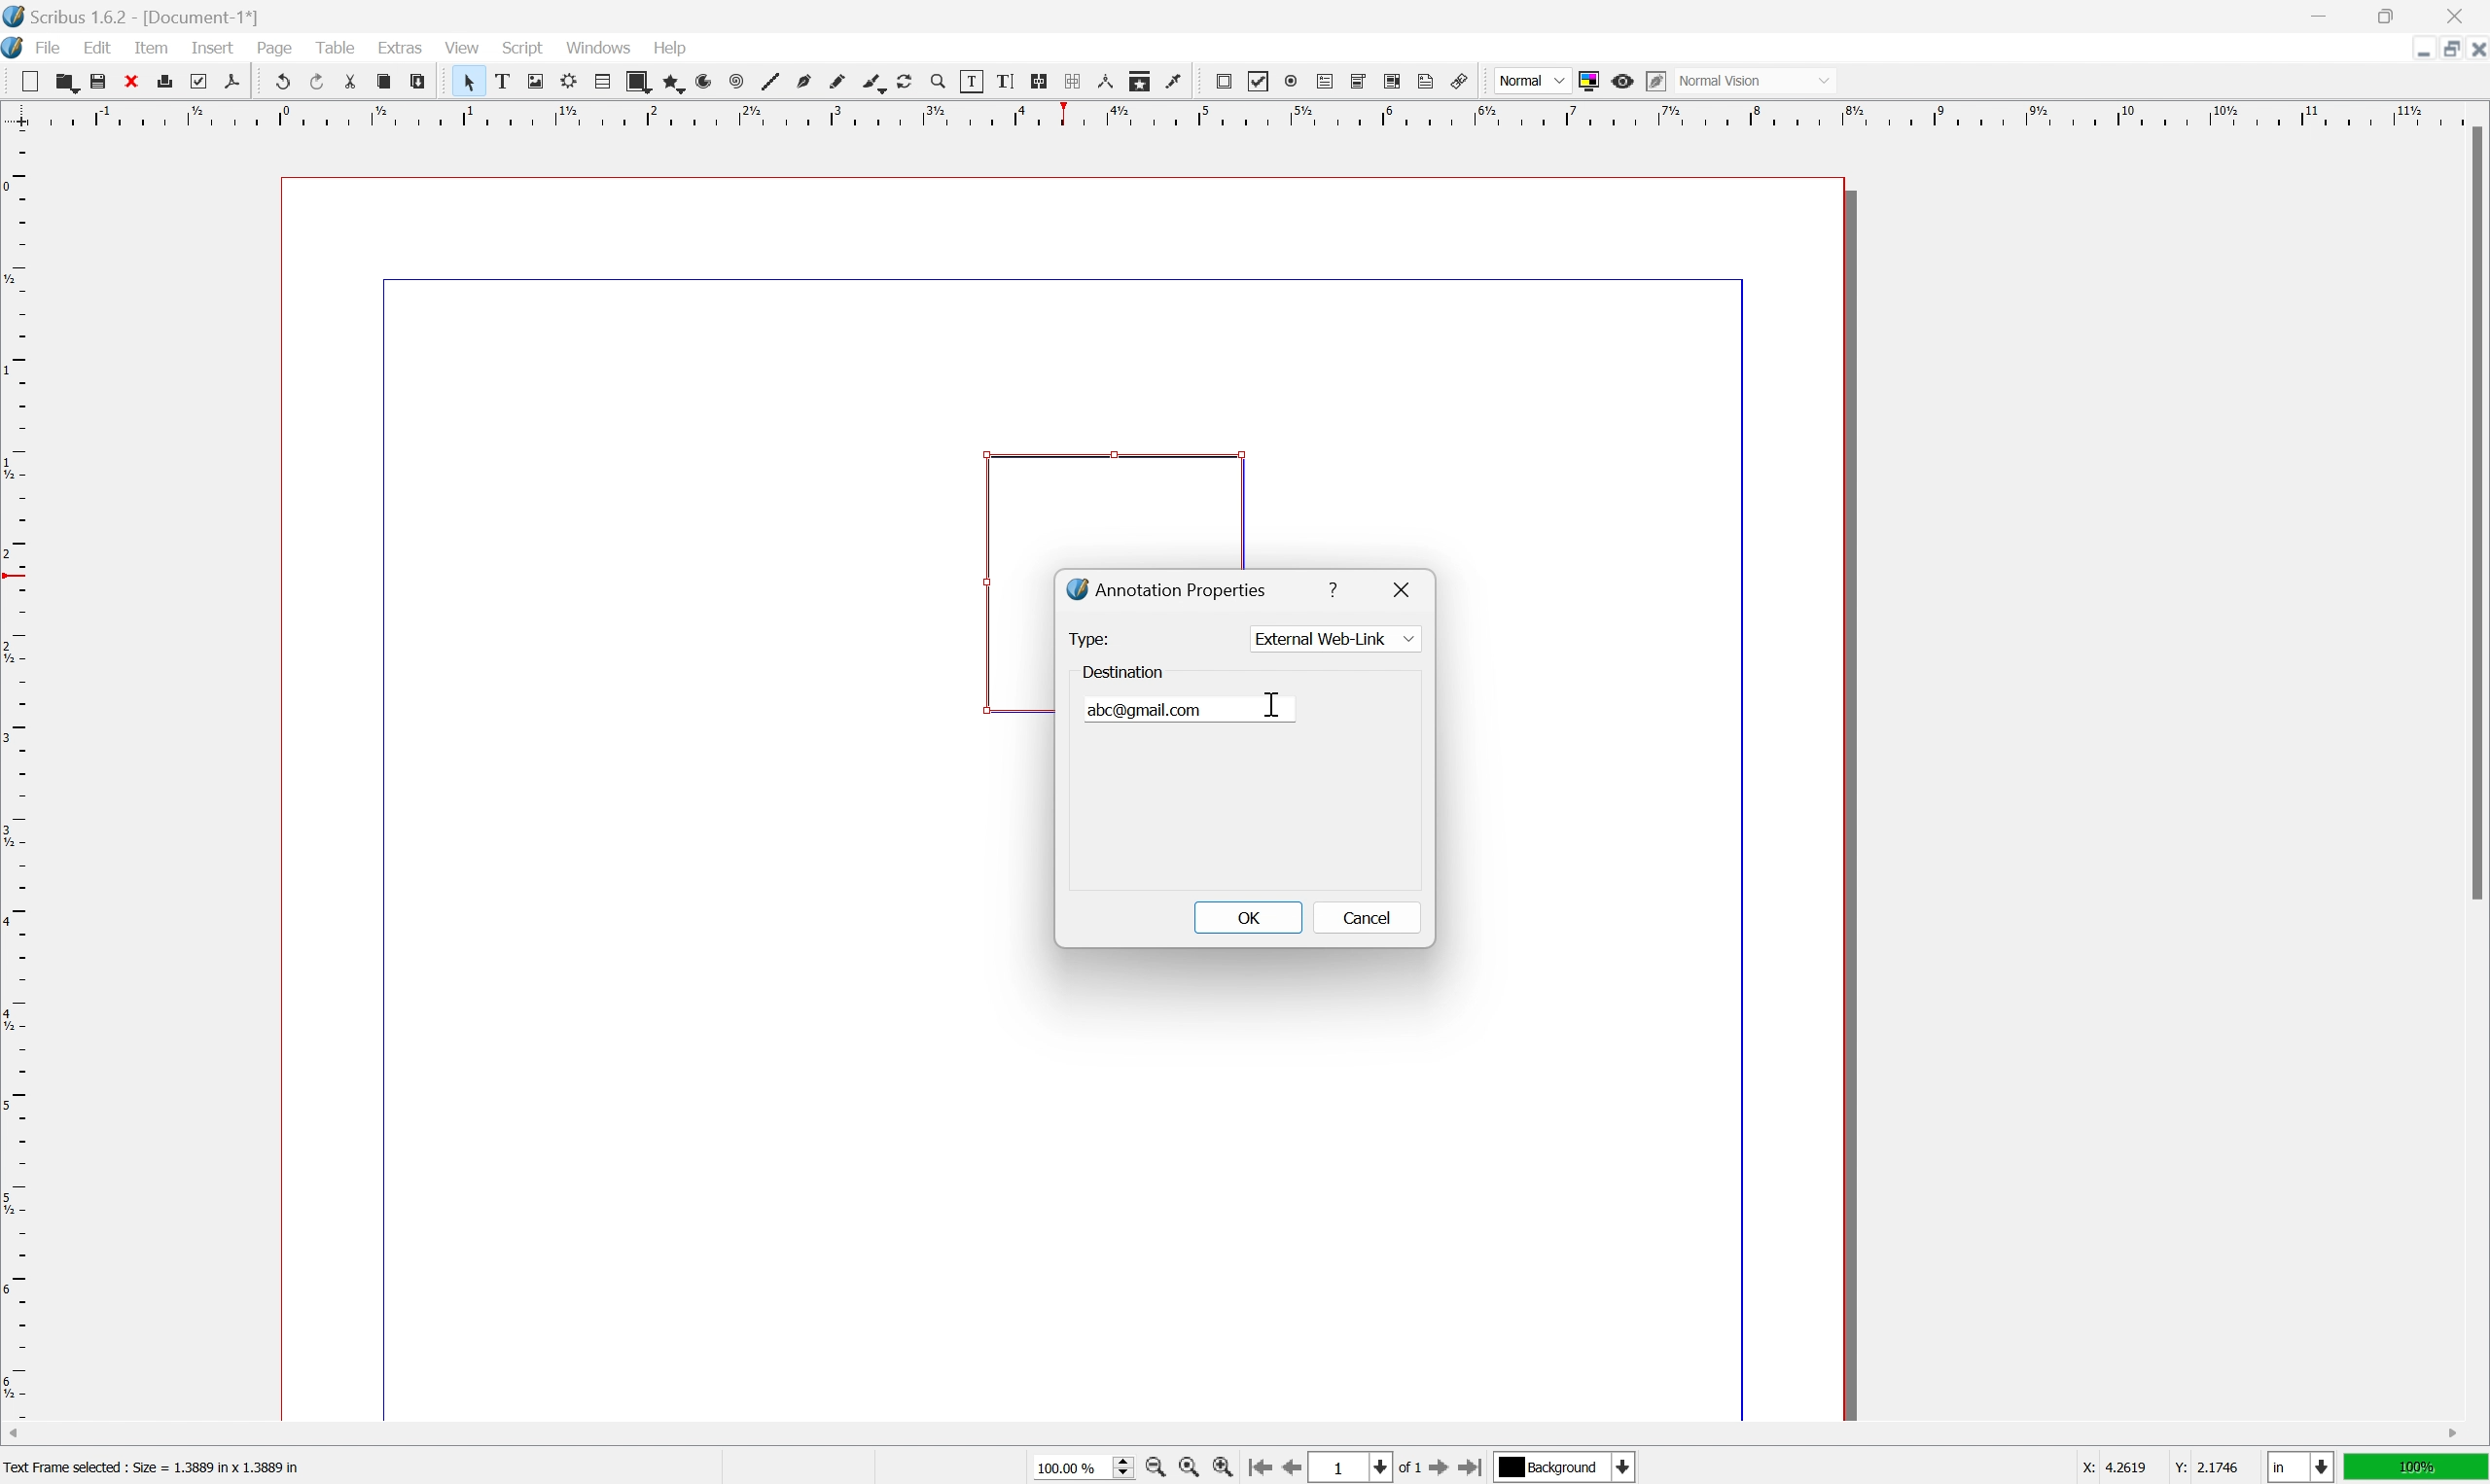 Image resolution: width=2490 pixels, height=1484 pixels. I want to click on Text frame selected : size = 1.3889 in × 1.3889 in, so click(156, 1465).